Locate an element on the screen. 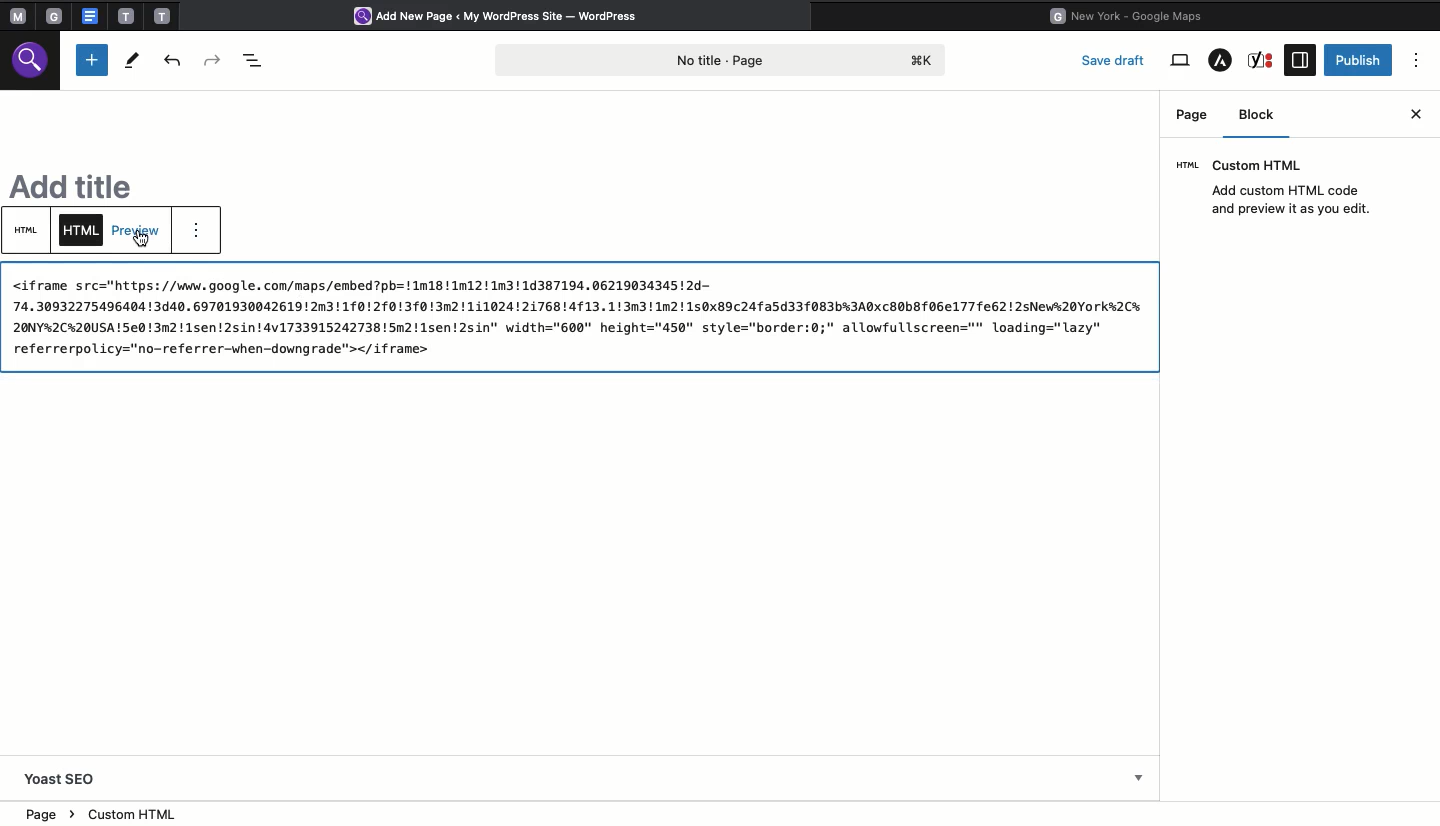  yoast seo is located at coordinates (62, 779).